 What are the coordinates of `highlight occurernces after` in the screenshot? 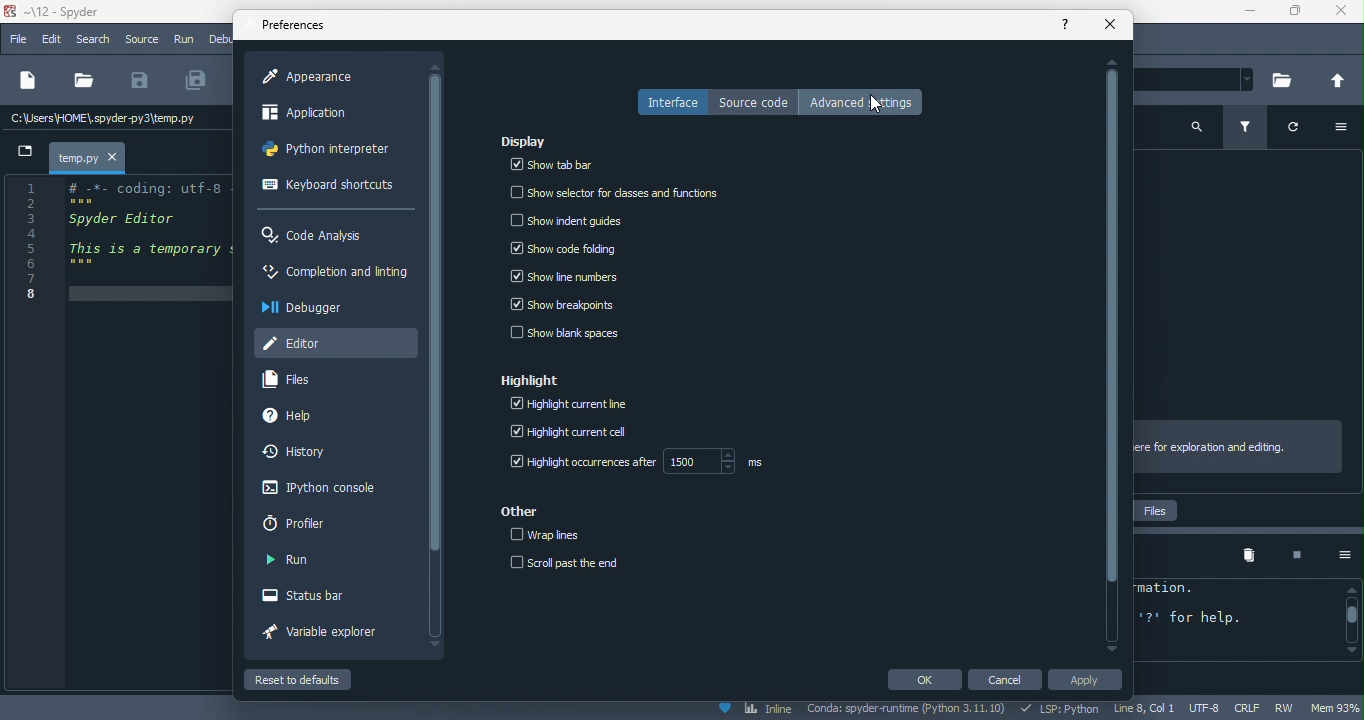 It's located at (643, 464).